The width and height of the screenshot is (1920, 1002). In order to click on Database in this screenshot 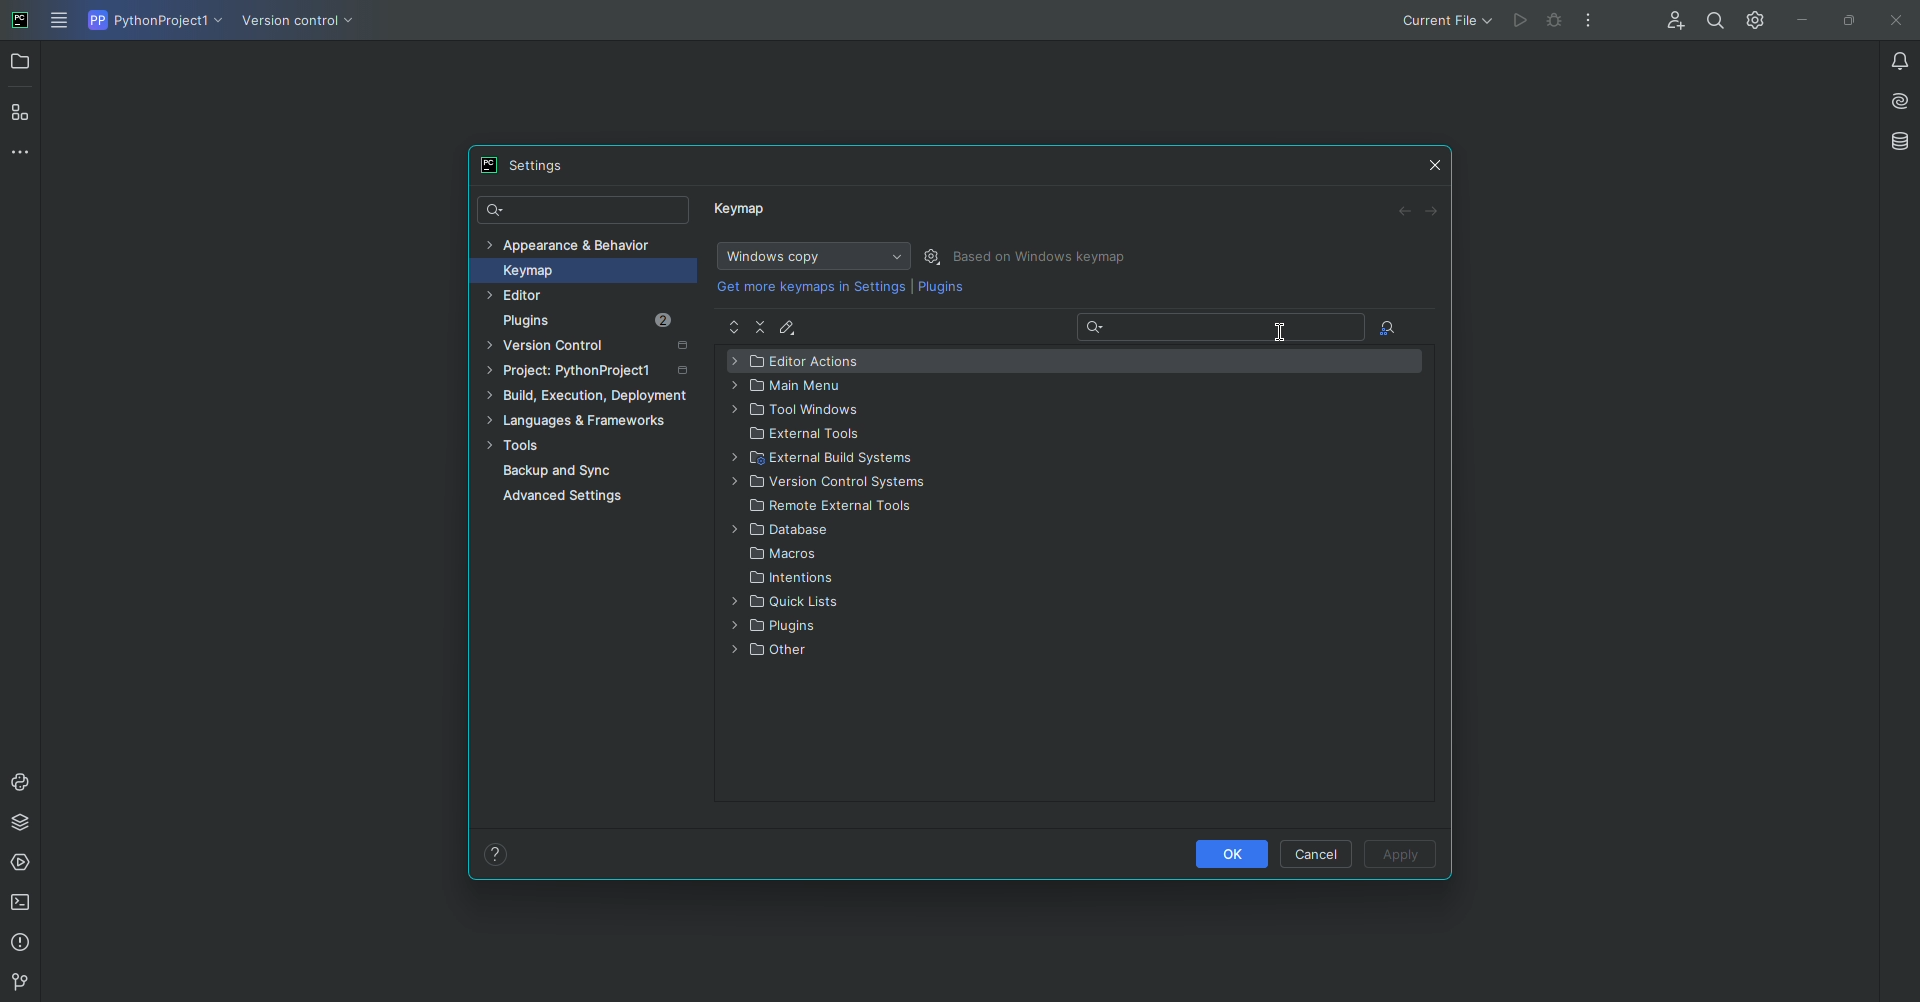, I will do `click(784, 531)`.